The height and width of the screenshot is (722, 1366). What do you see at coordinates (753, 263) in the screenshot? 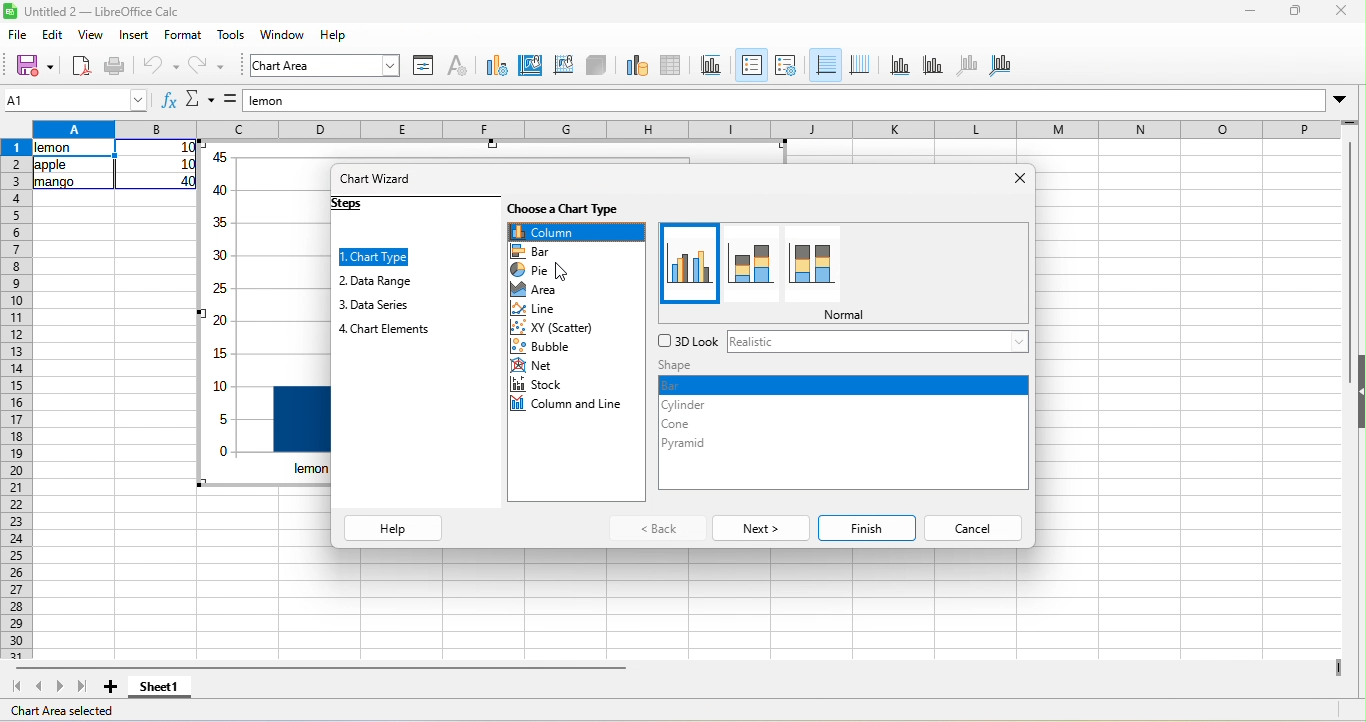
I see `stacked` at bounding box center [753, 263].